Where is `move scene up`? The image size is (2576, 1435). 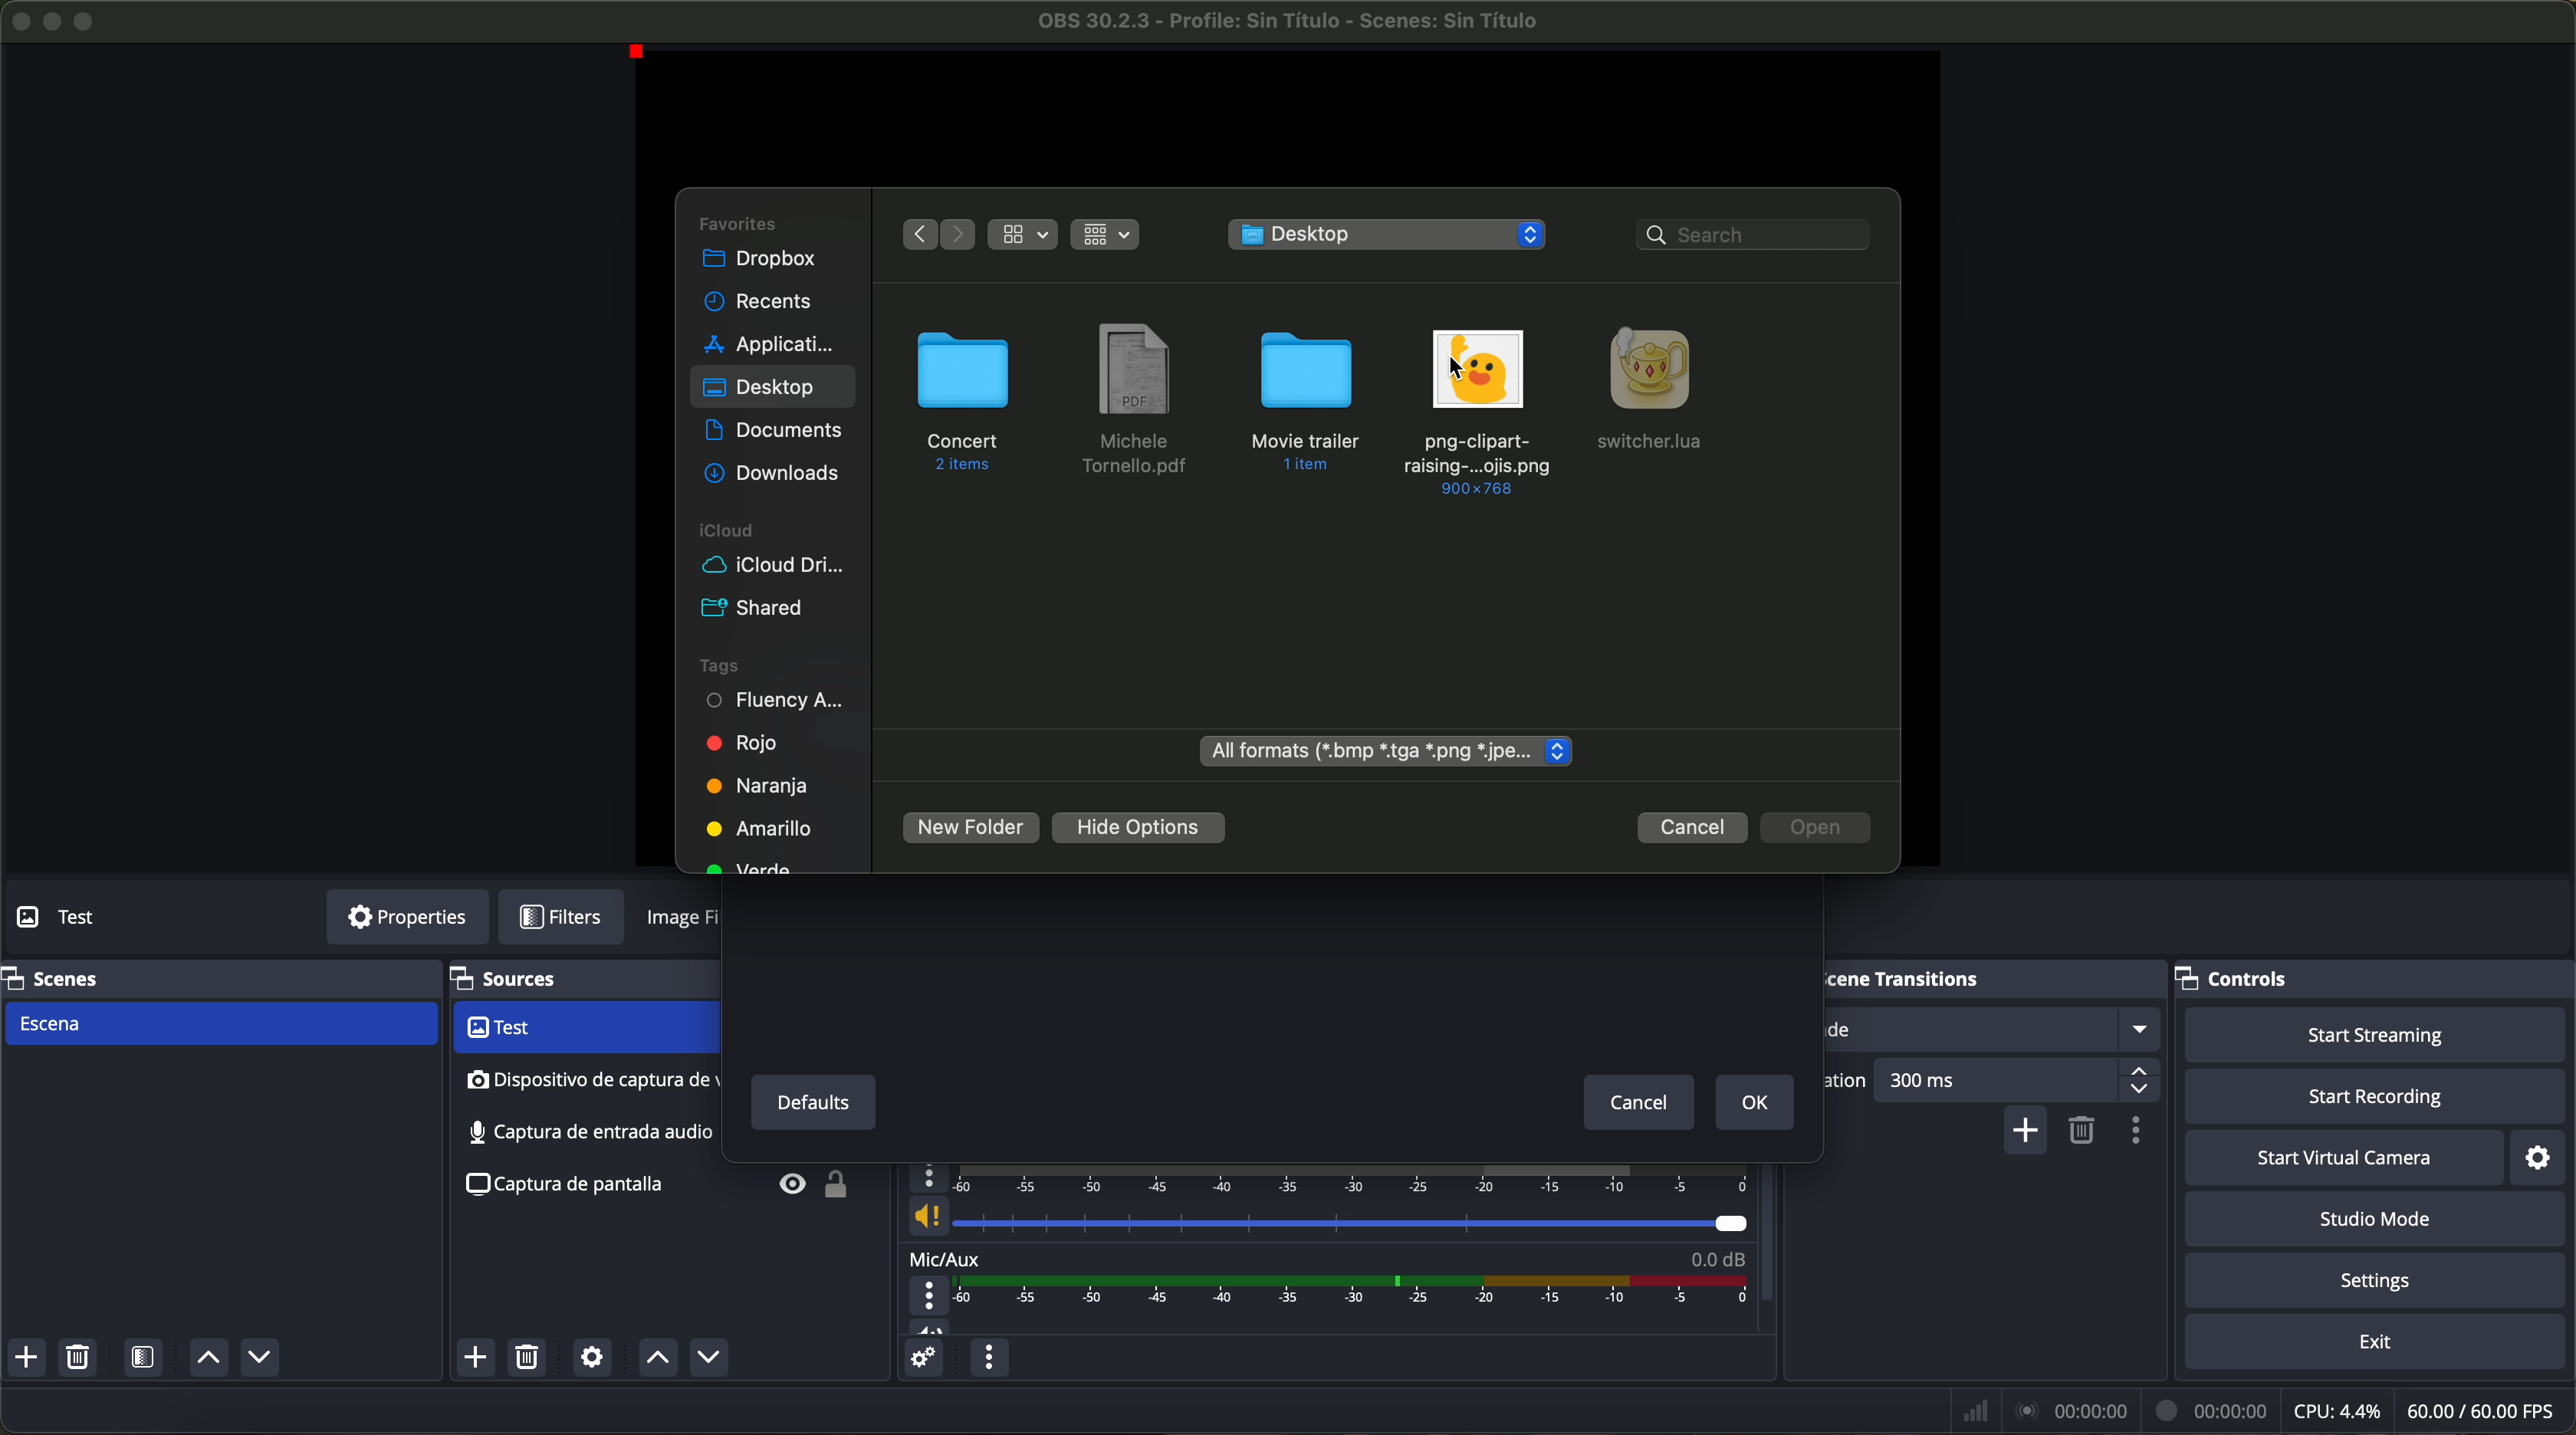
move scene up is located at coordinates (208, 1359).